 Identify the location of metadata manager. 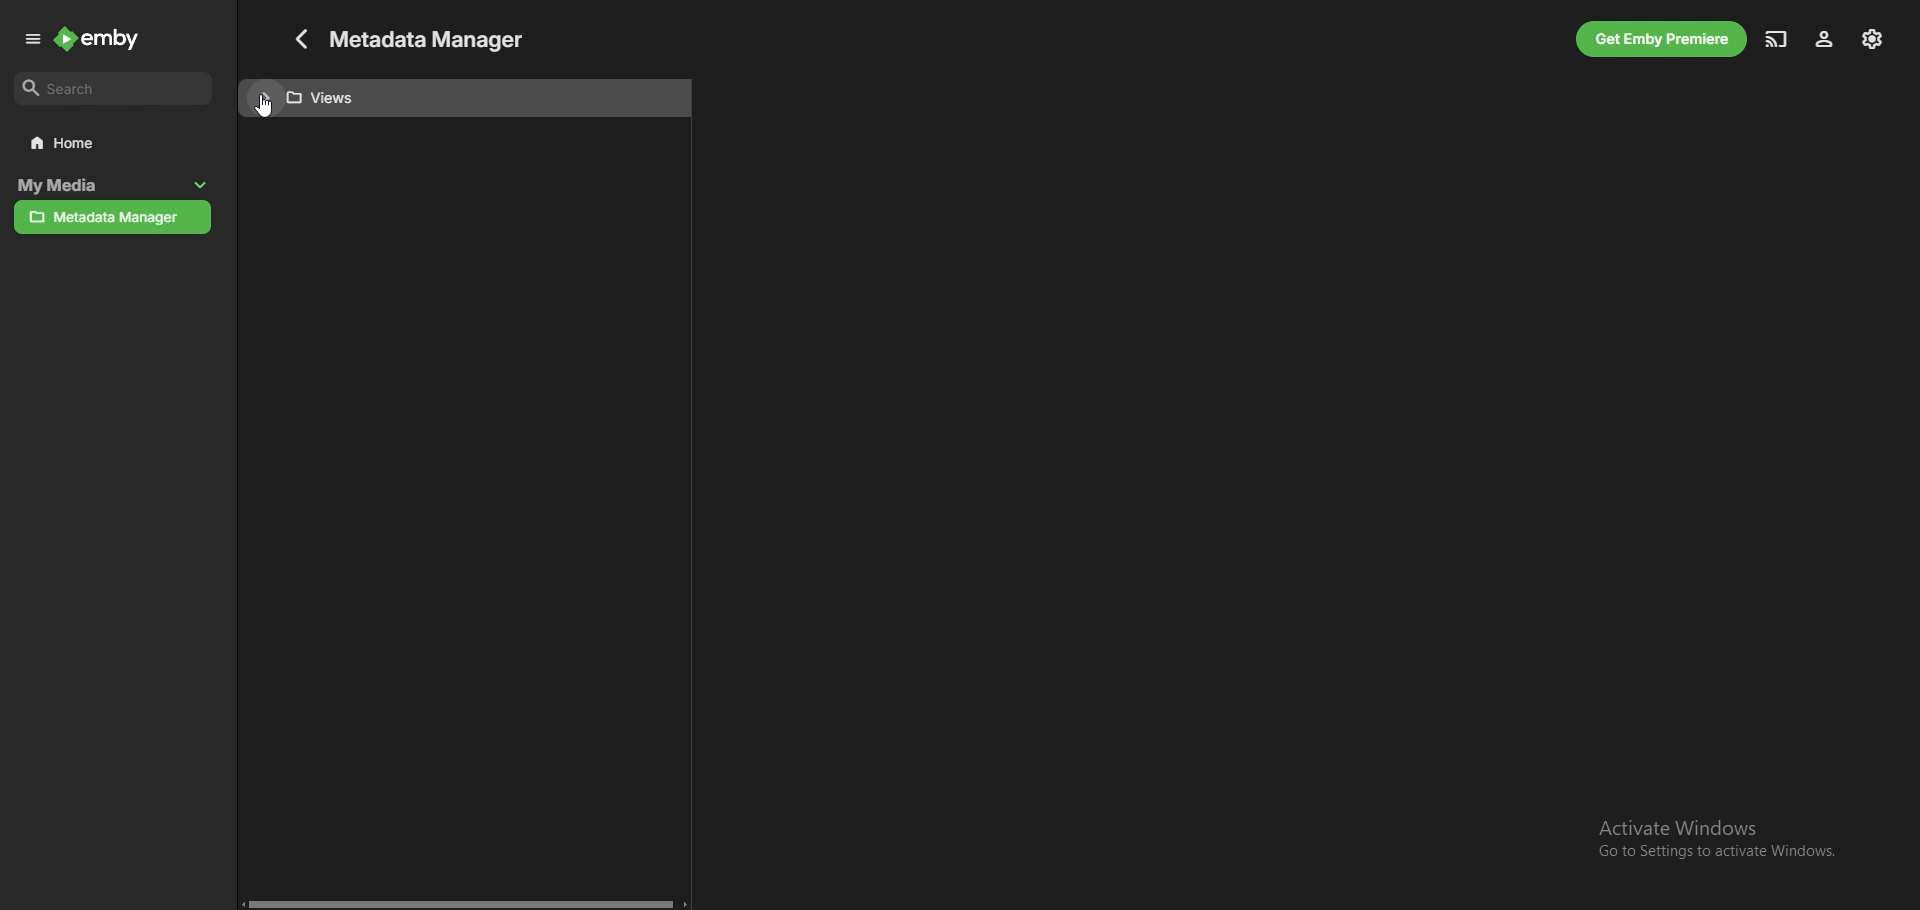
(432, 37).